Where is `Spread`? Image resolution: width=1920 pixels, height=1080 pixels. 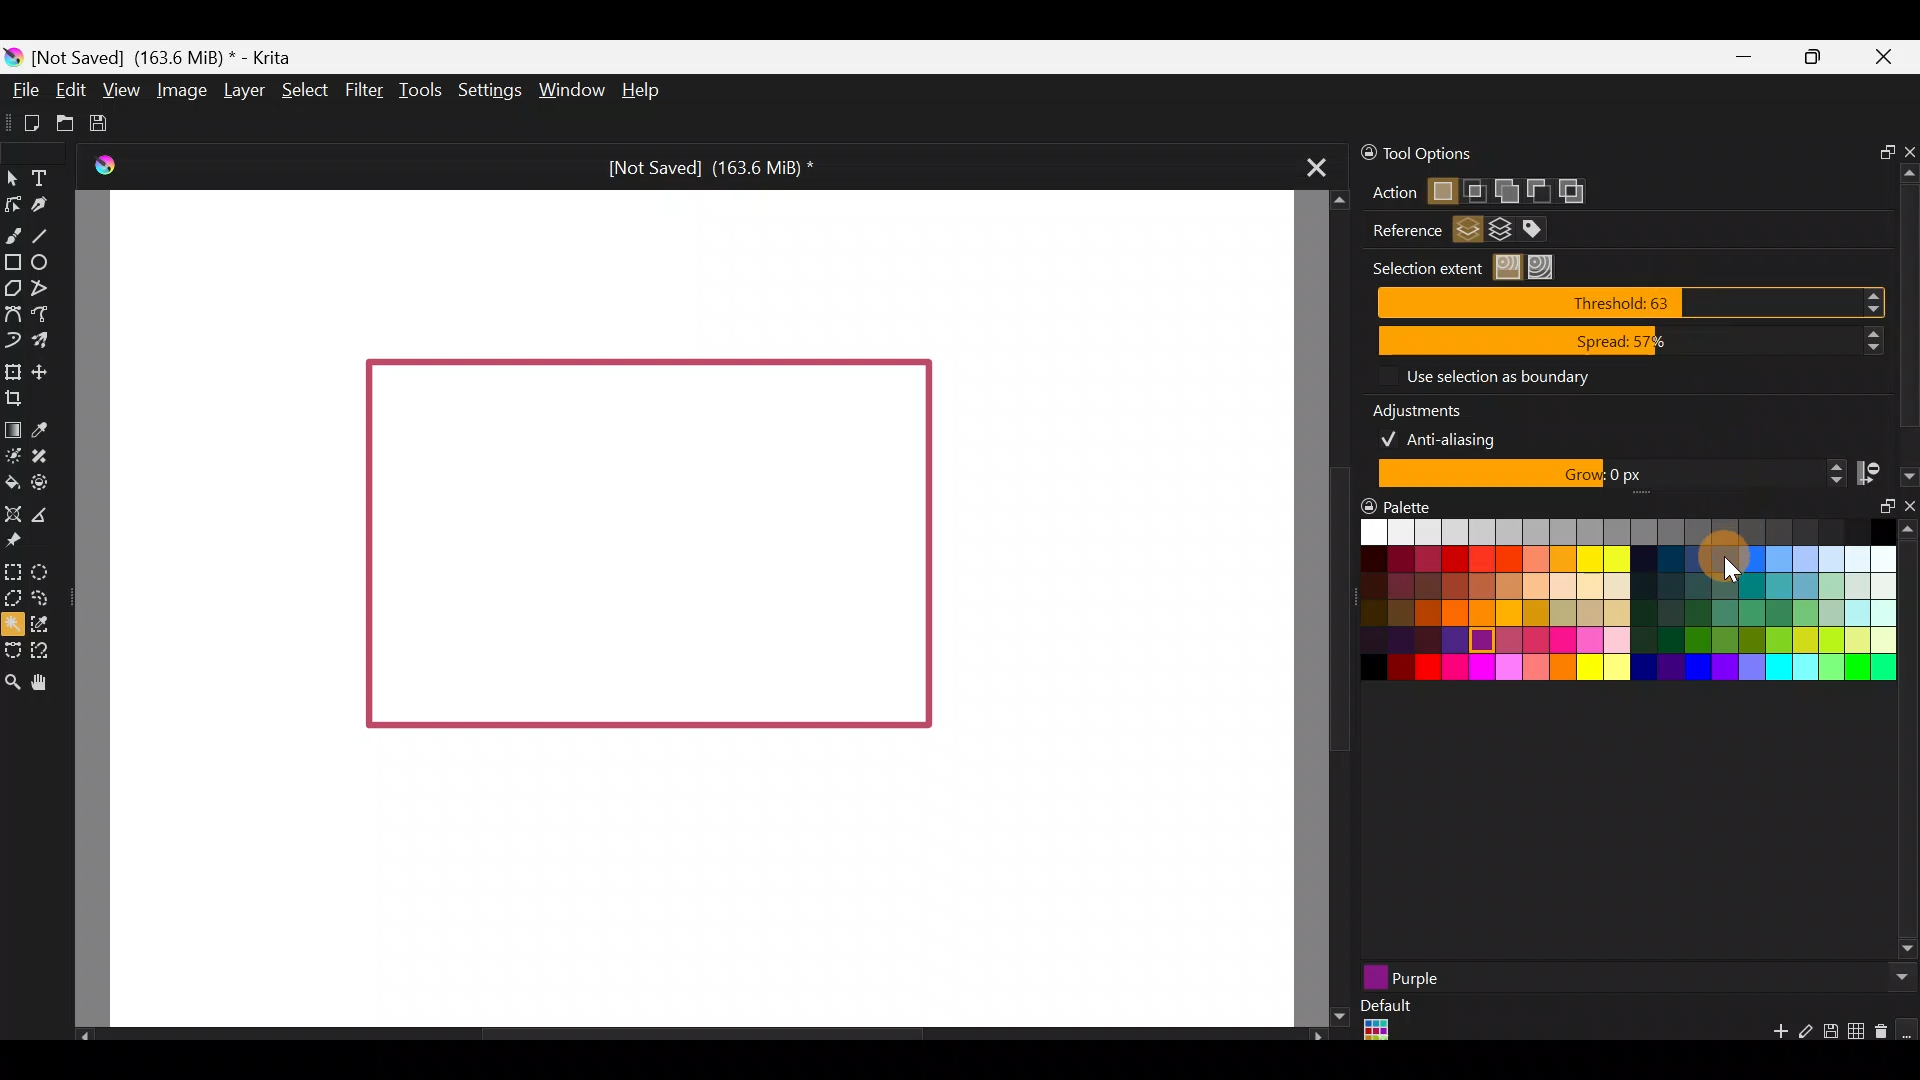 Spread is located at coordinates (1631, 342).